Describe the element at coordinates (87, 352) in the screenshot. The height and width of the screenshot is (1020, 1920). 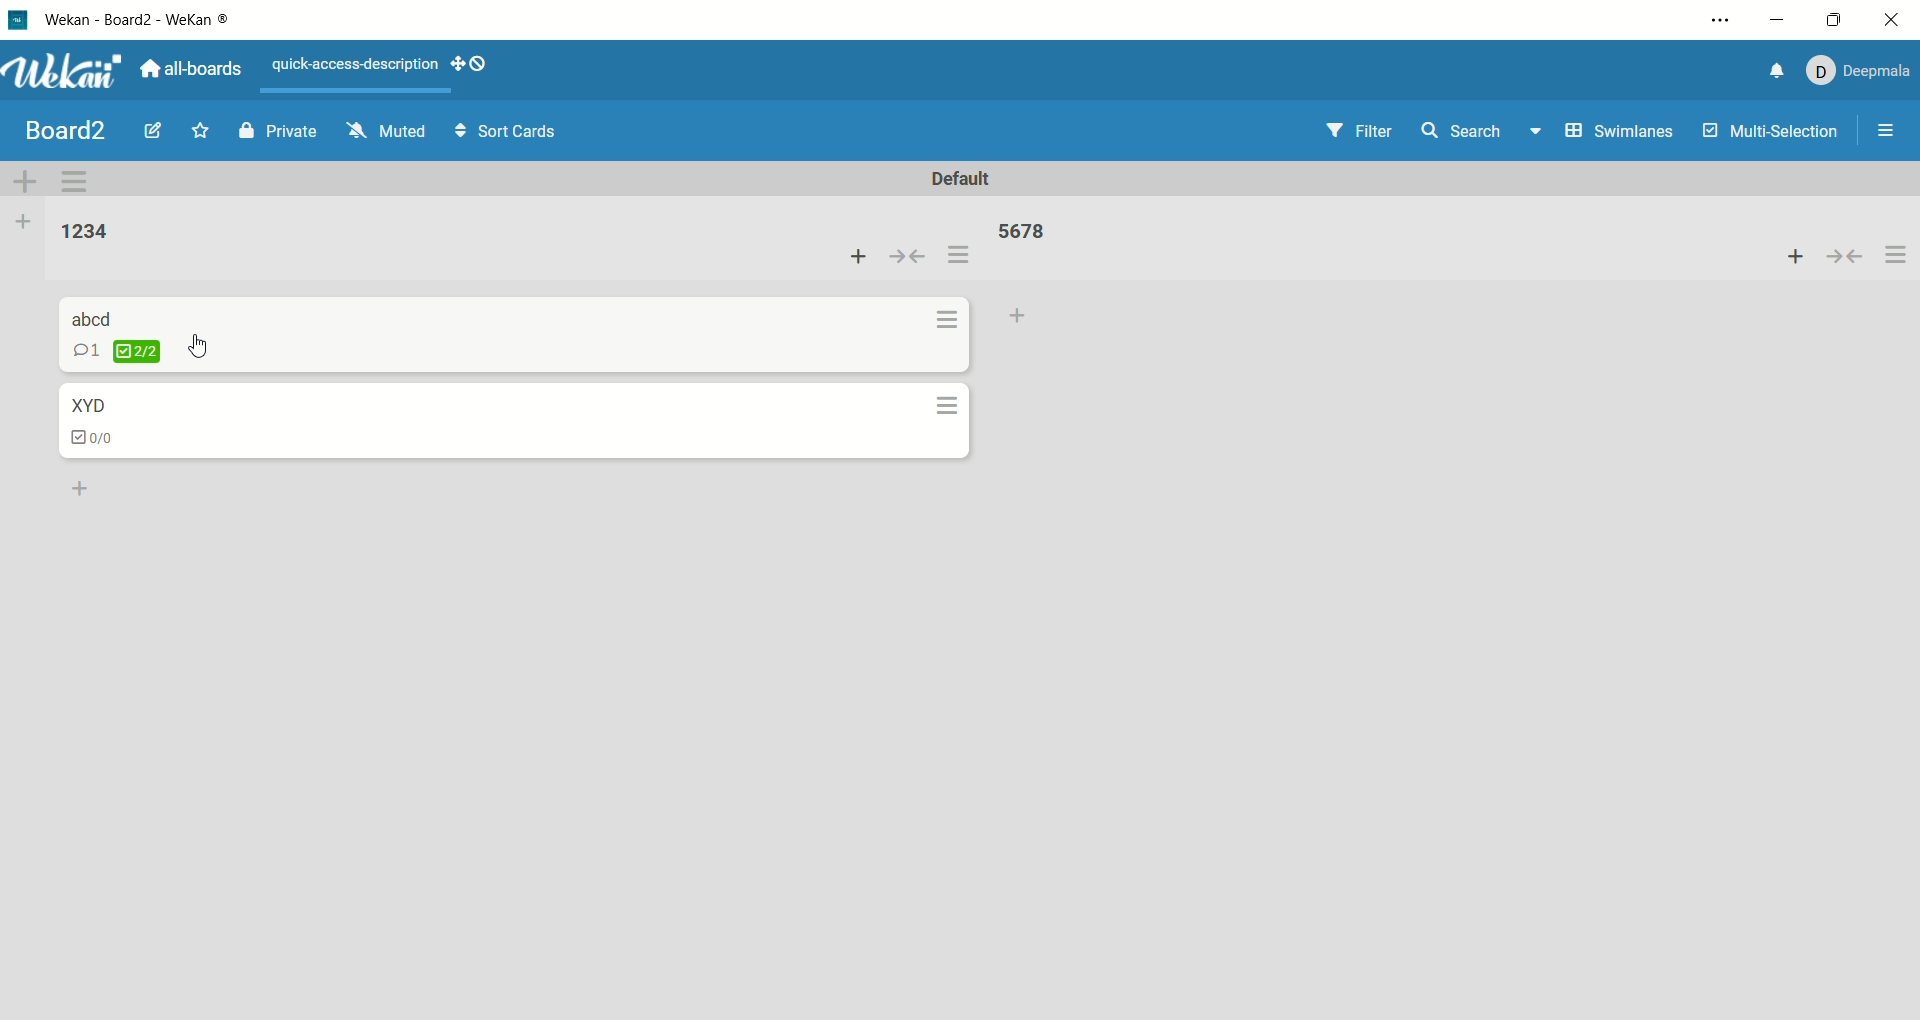
I see `comment` at that location.